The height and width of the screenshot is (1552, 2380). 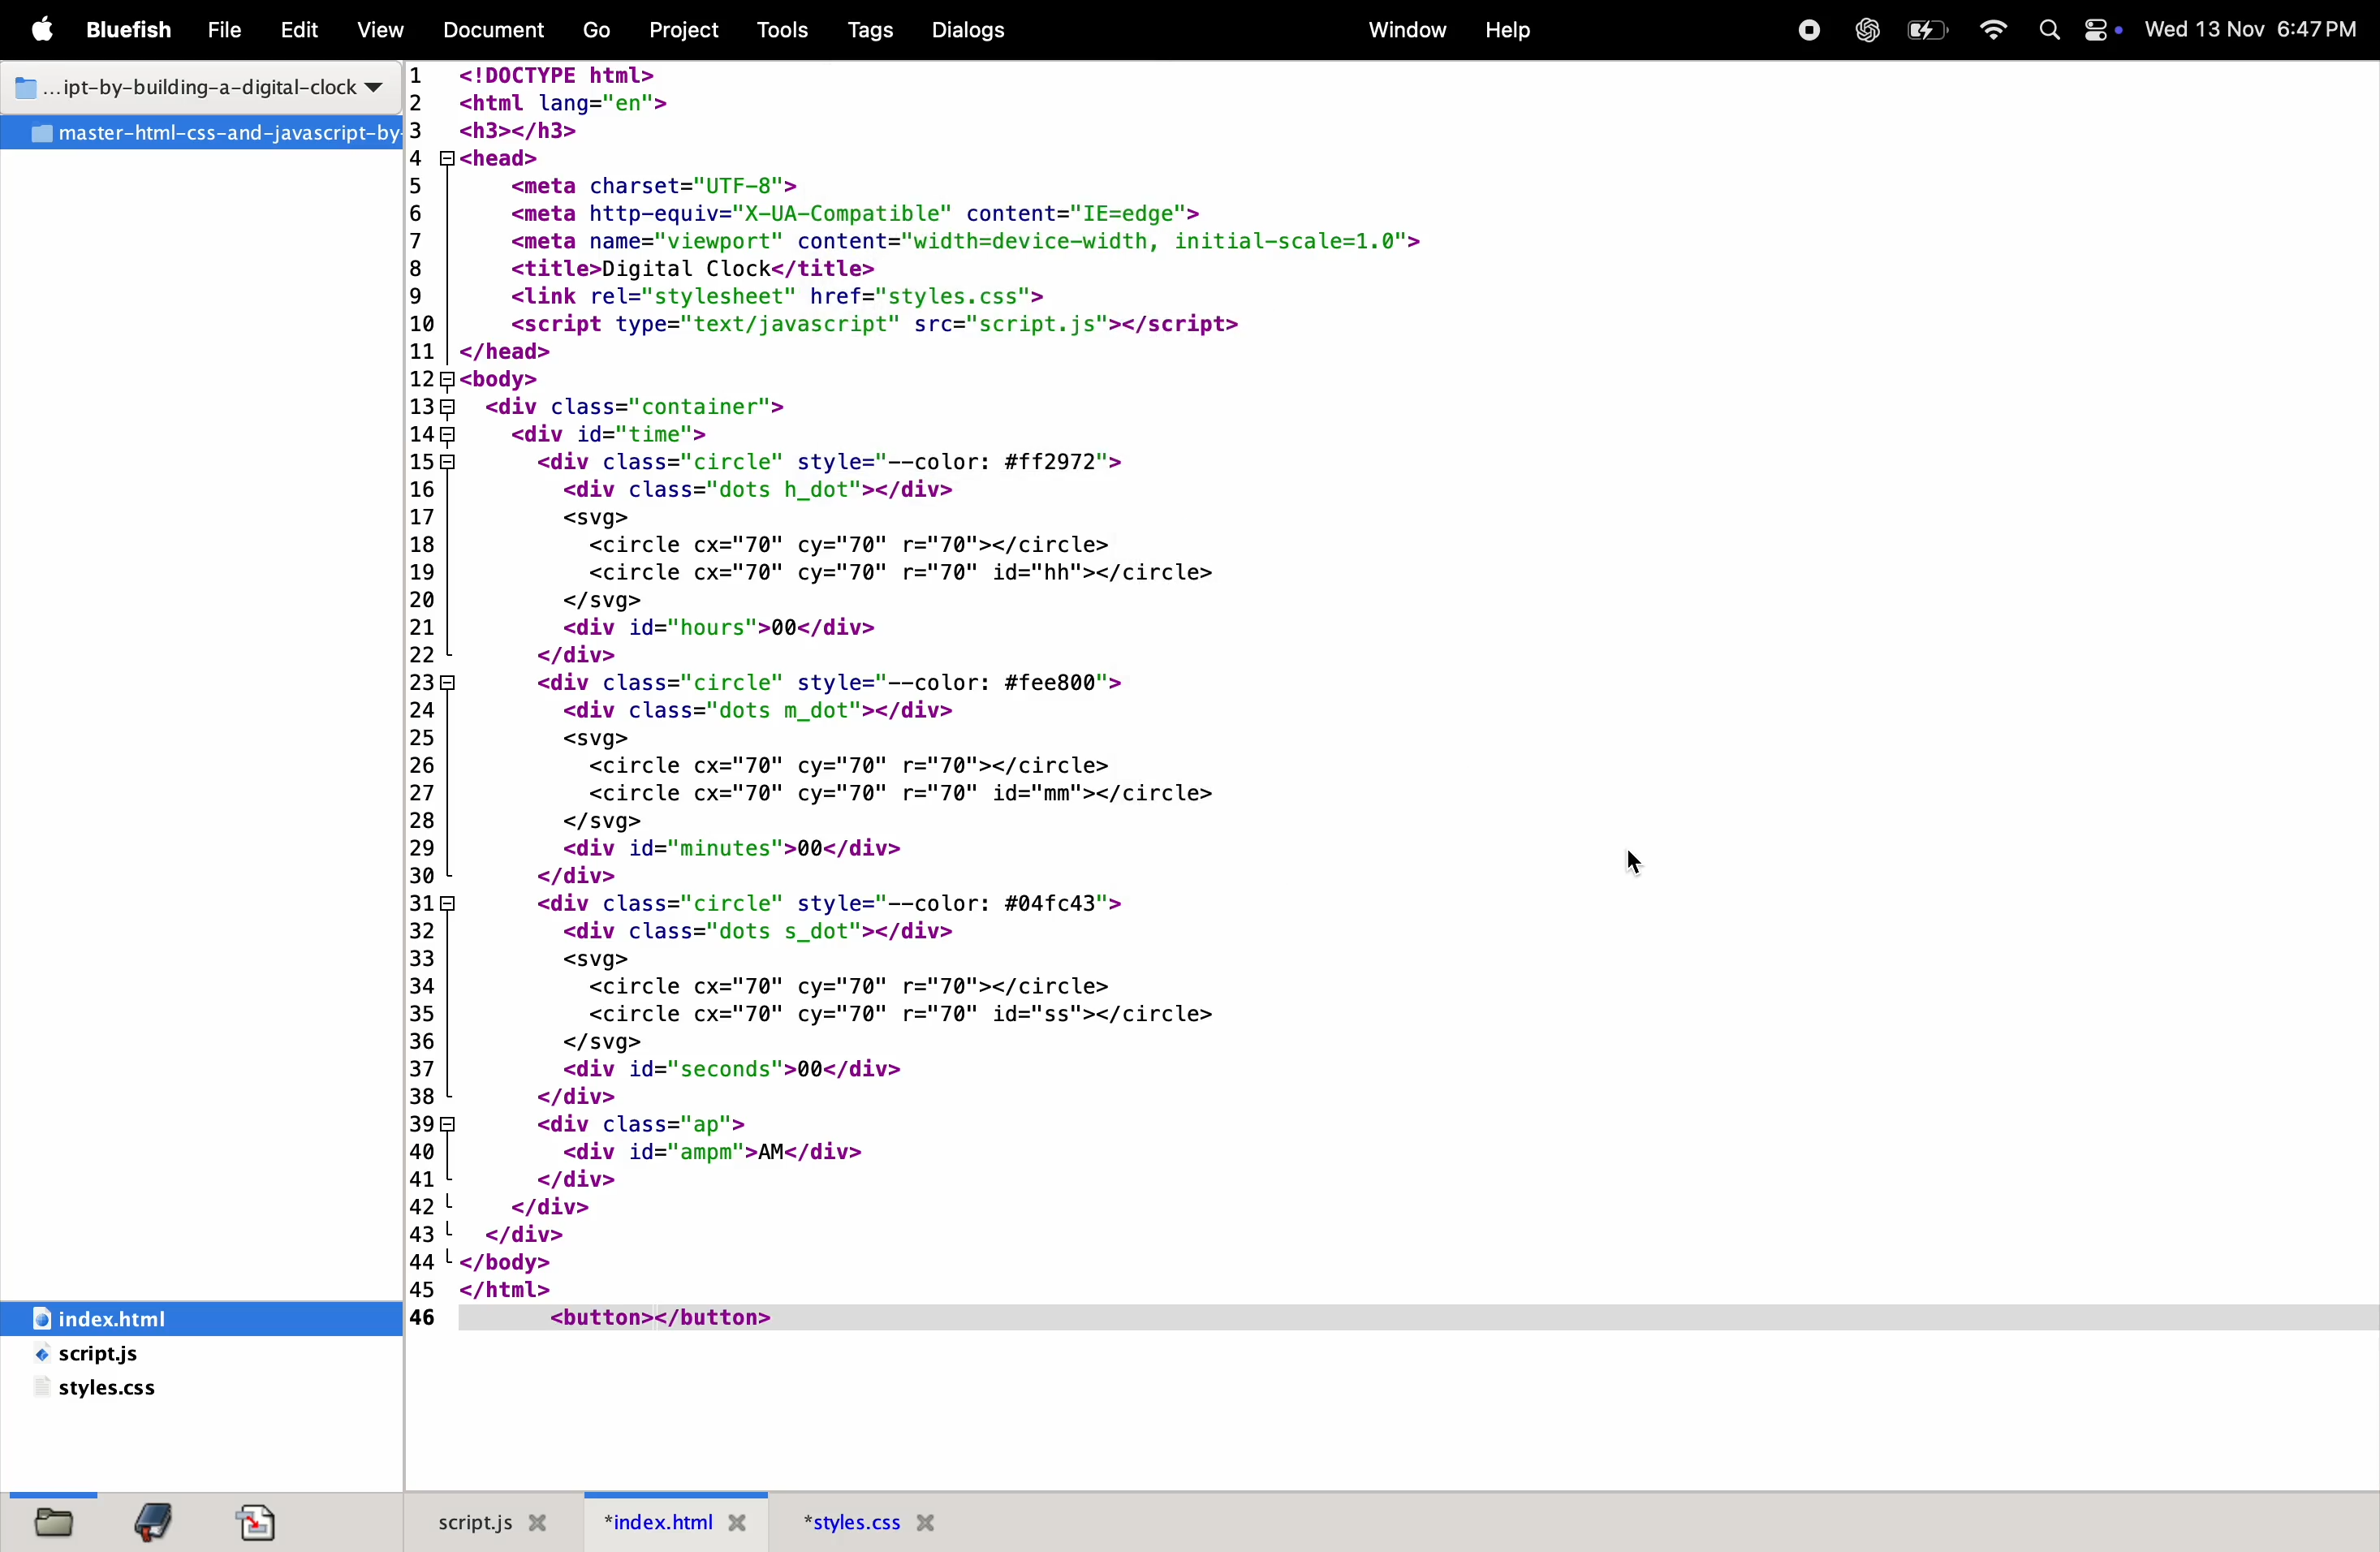 I want to click on Line numbers, so click(x=426, y=696).